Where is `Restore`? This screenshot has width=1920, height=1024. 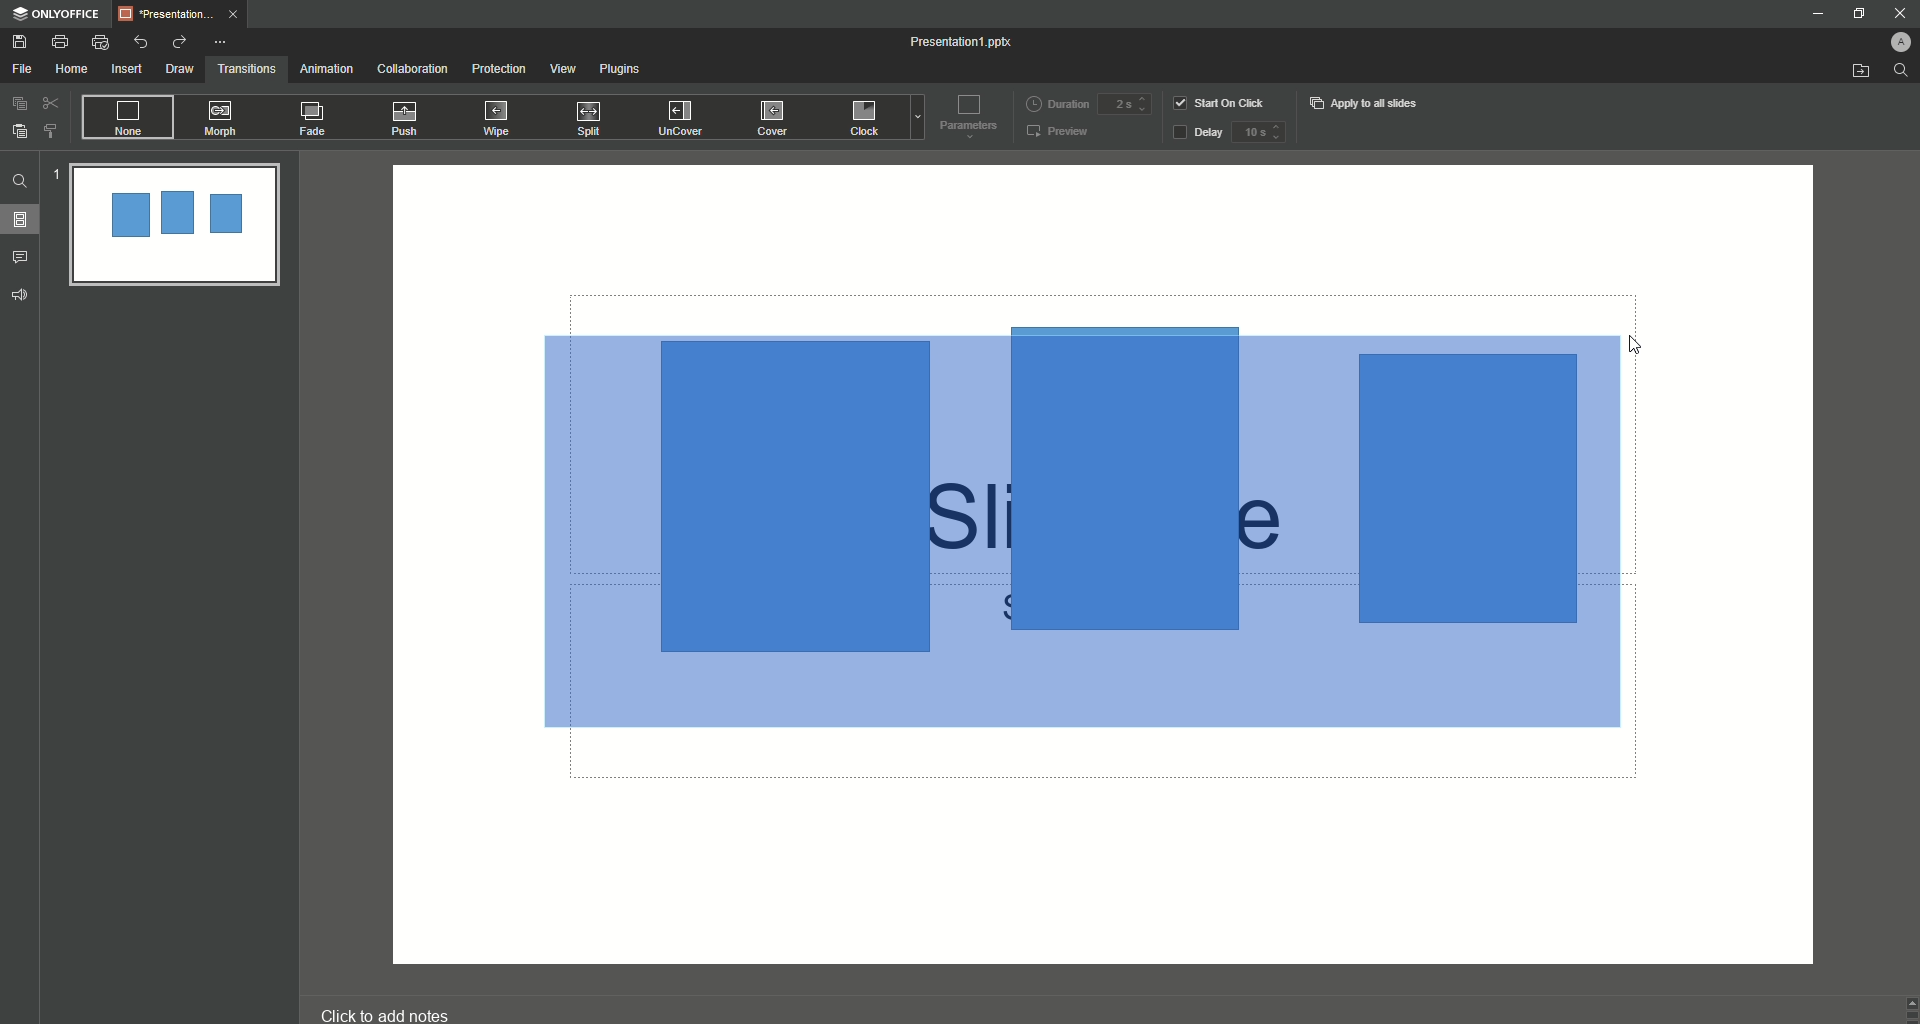
Restore is located at coordinates (1854, 14).